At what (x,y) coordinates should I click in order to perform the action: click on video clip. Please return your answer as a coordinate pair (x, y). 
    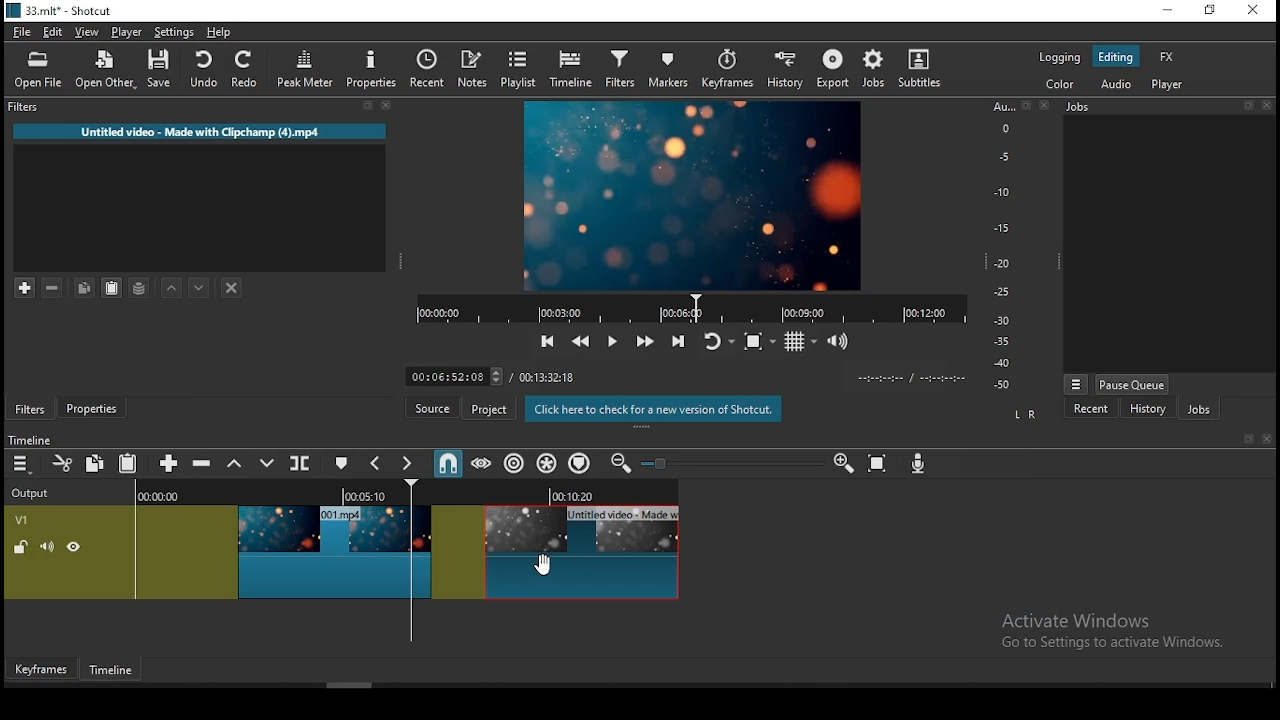
    Looking at the image, I should click on (558, 555).